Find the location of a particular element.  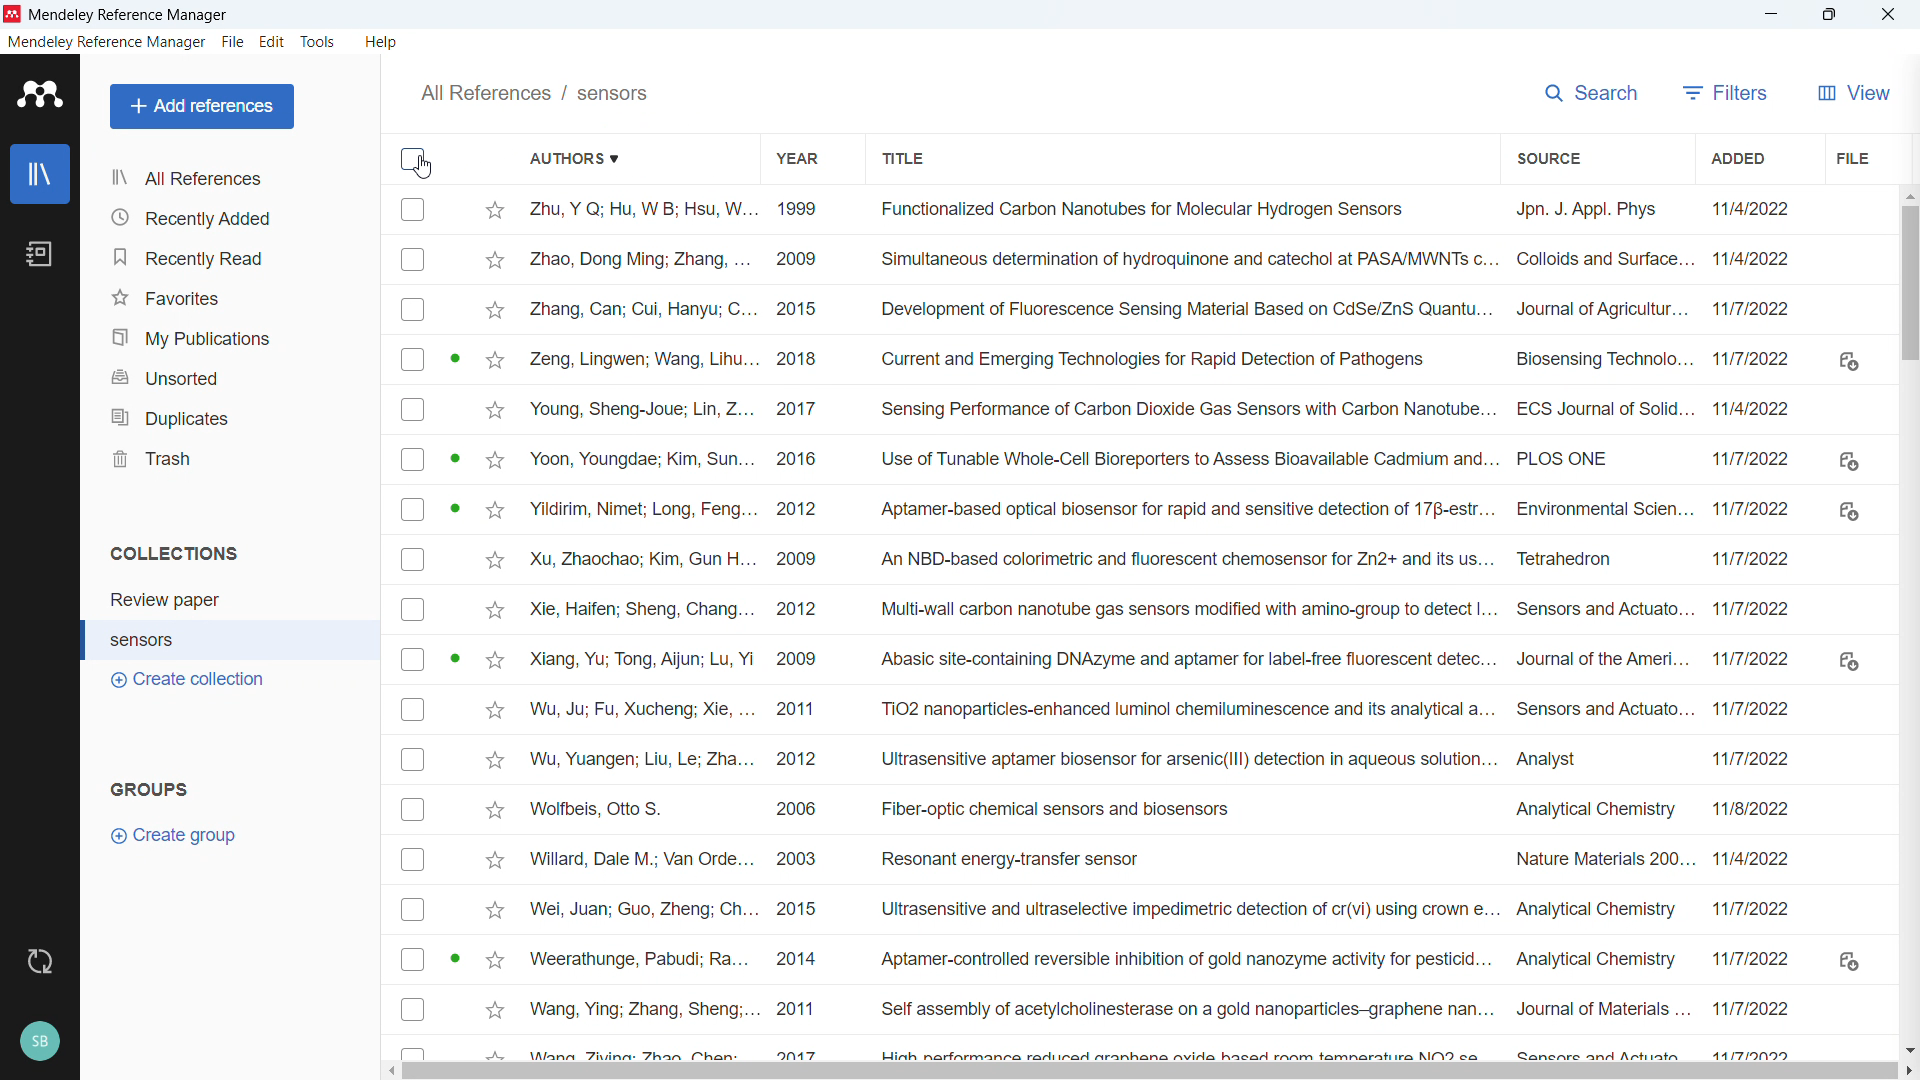

profile is located at coordinates (40, 1042).